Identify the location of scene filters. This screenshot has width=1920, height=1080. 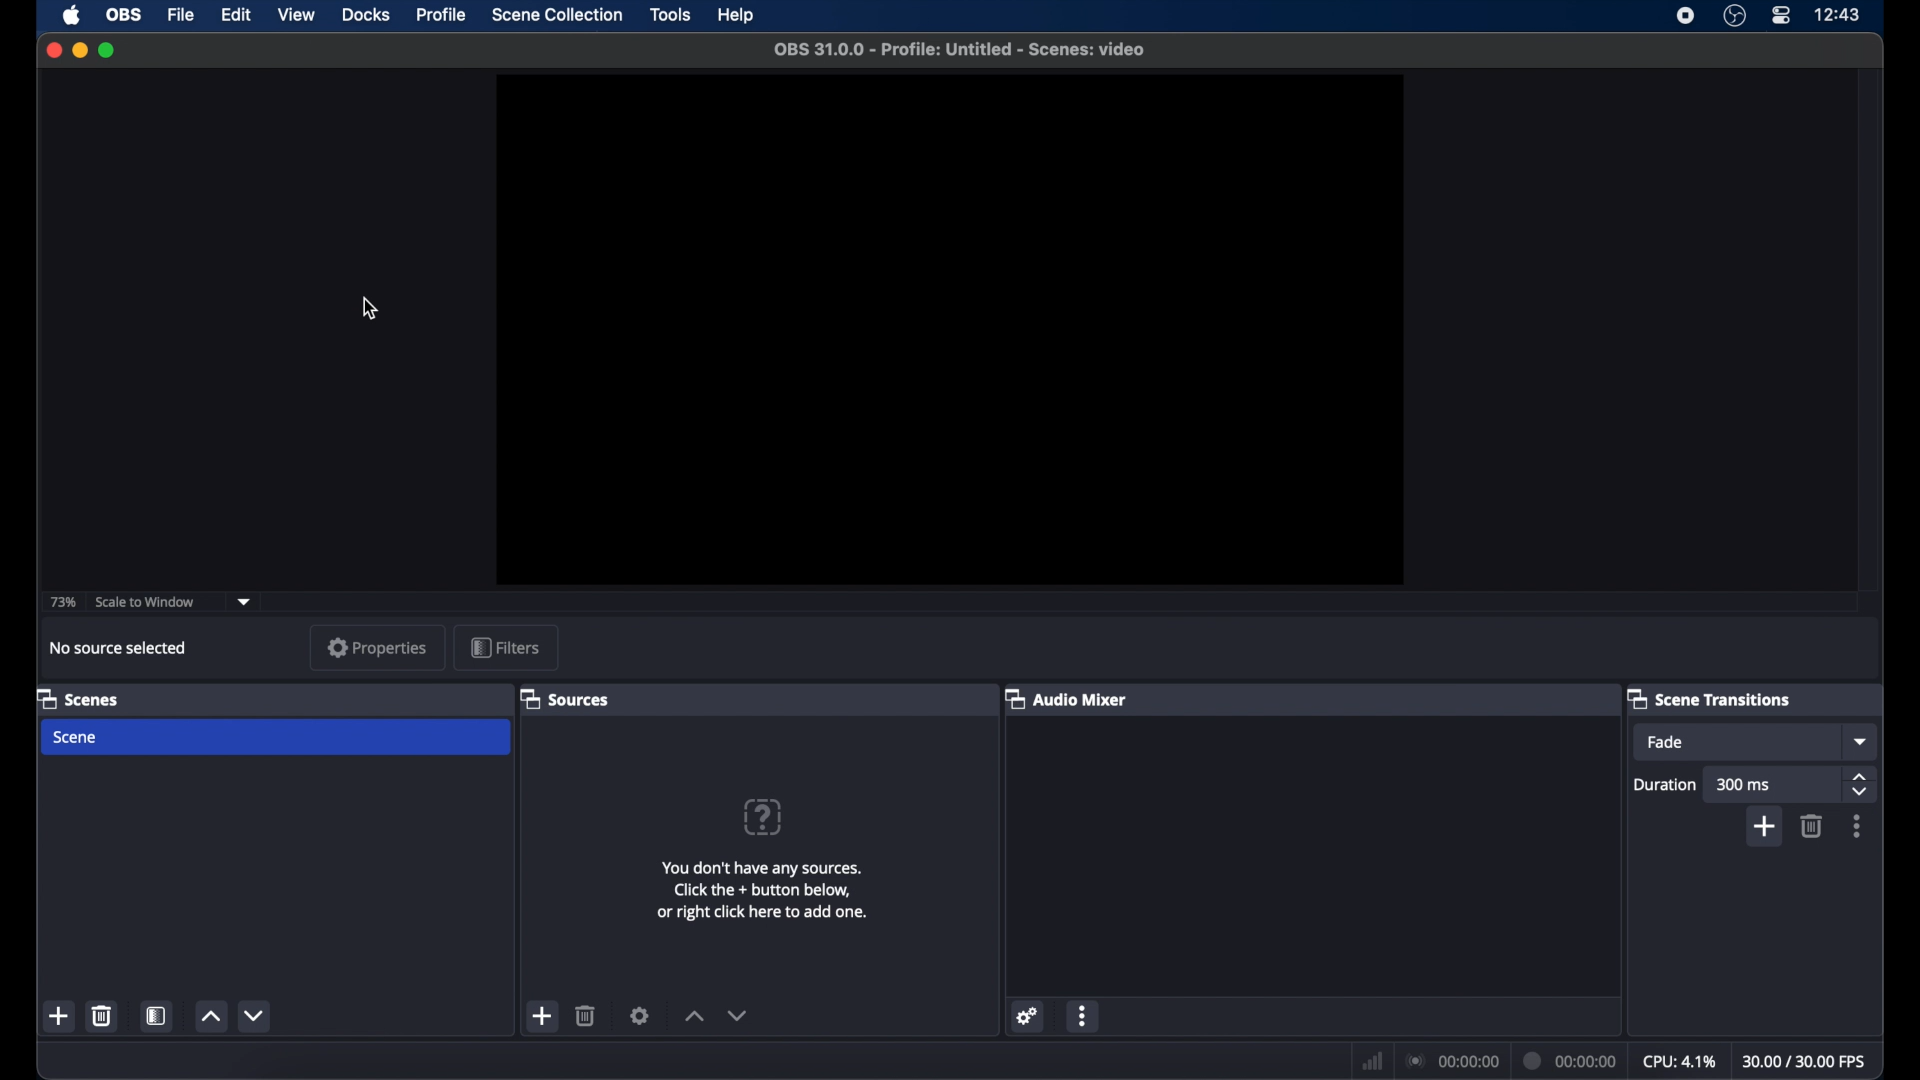
(157, 1015).